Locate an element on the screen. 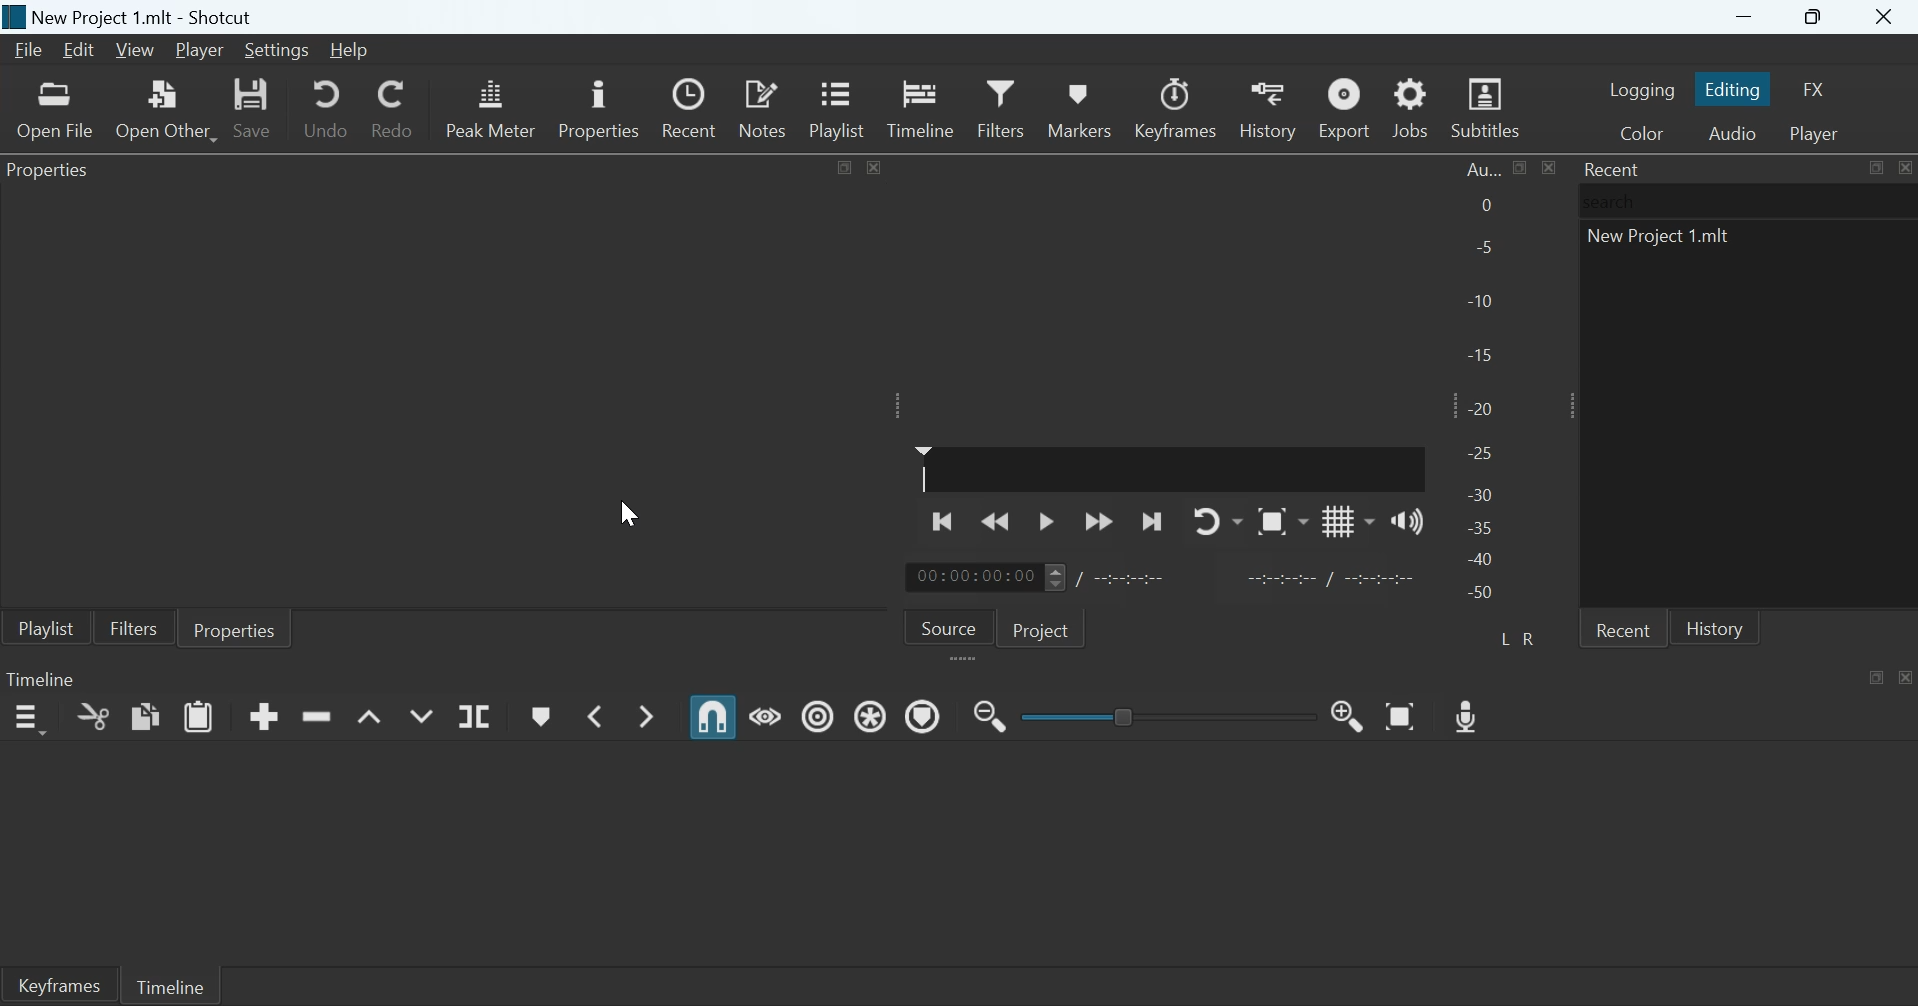  new project 1.mlt is located at coordinates (1664, 241).